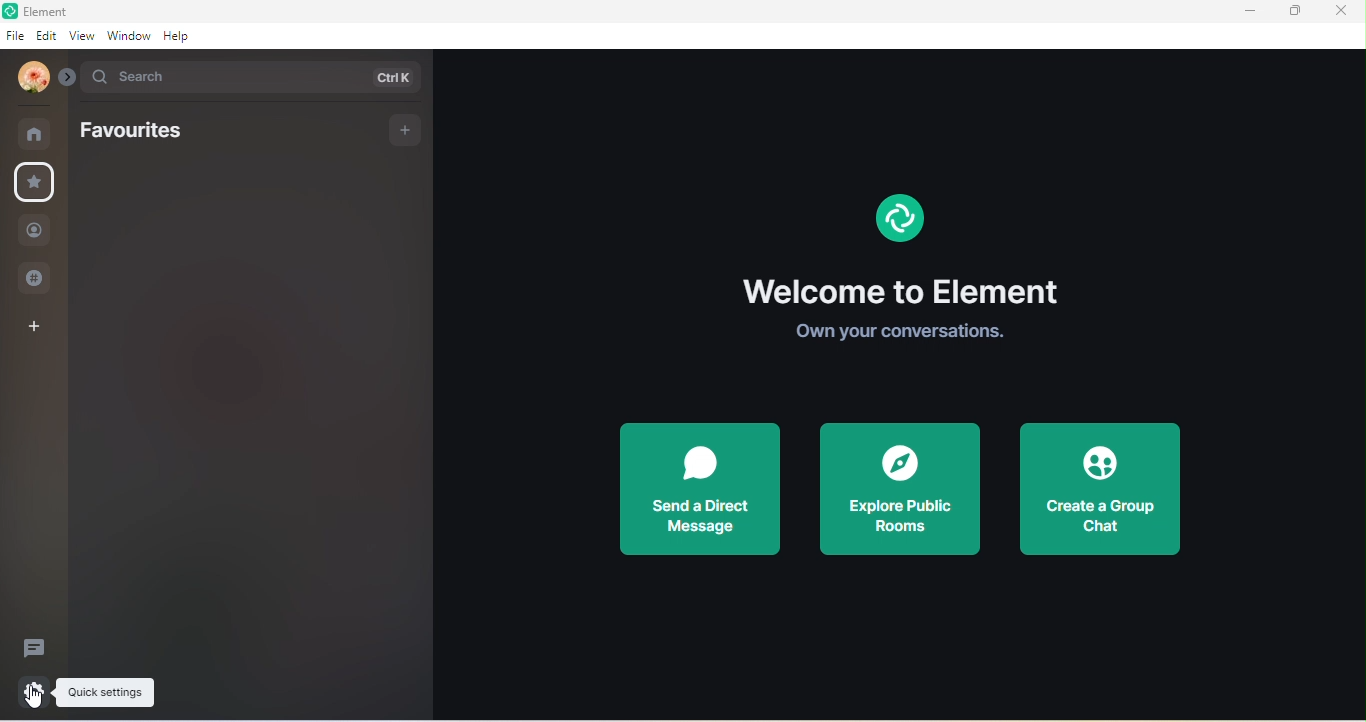 The image size is (1366, 722). Describe the element at coordinates (139, 136) in the screenshot. I see `favourites` at that location.